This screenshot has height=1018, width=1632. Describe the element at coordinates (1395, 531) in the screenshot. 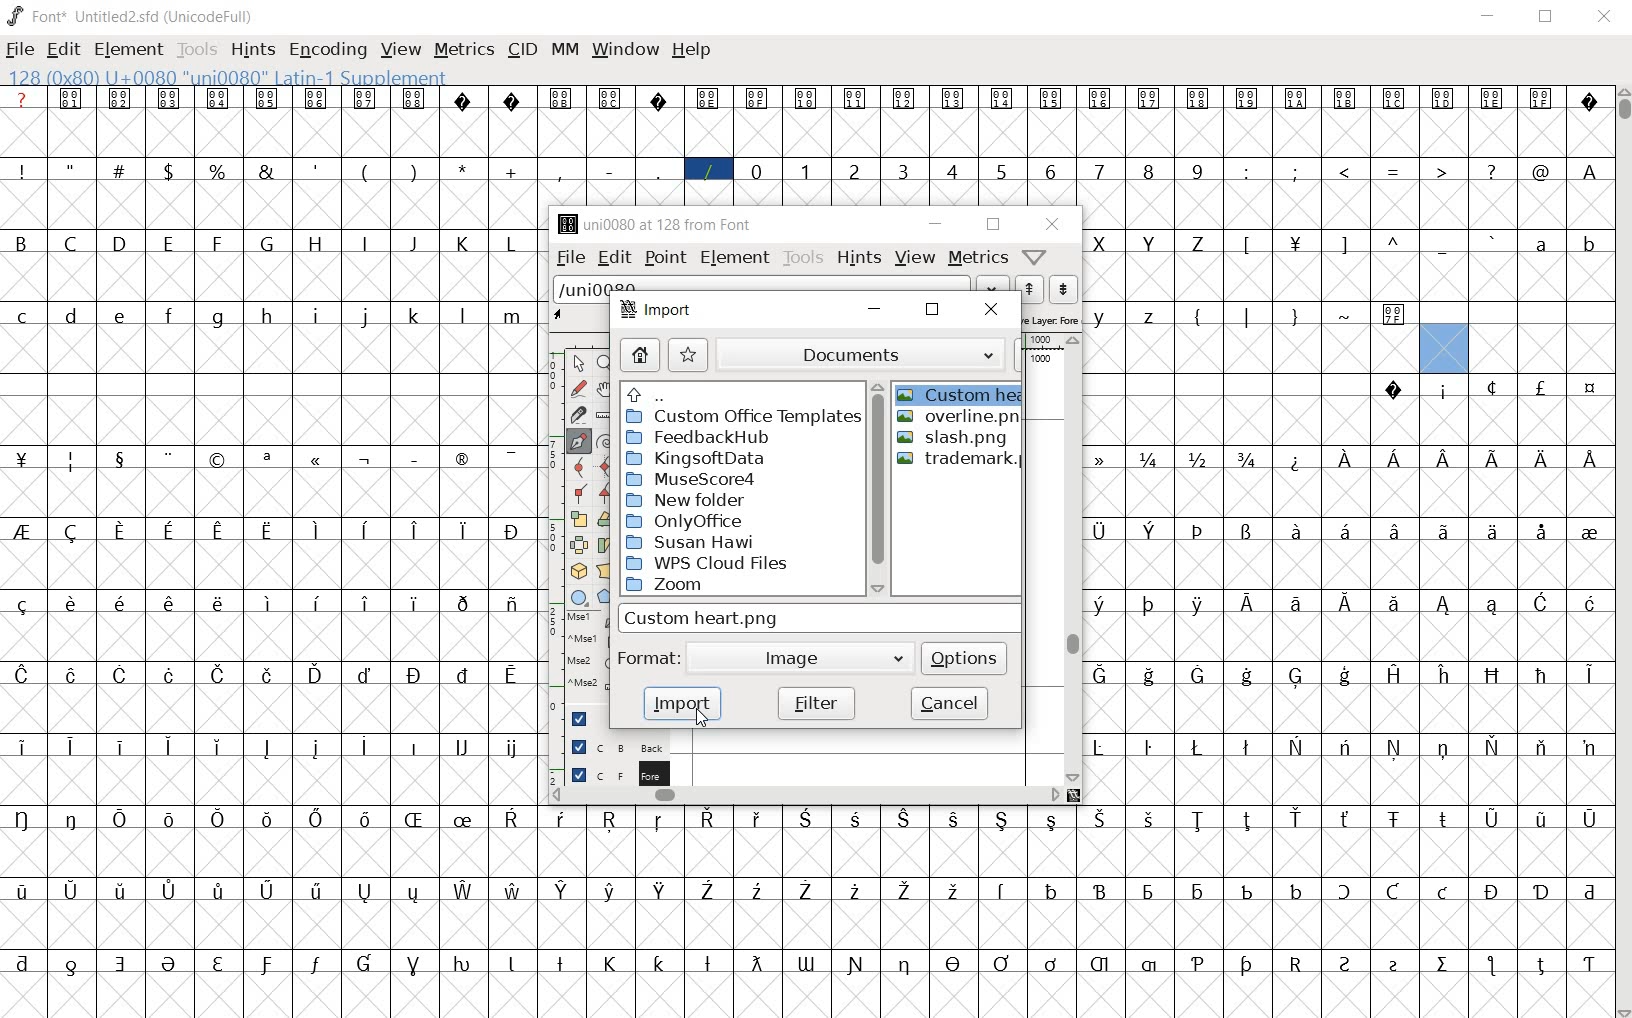

I see `glyph` at that location.